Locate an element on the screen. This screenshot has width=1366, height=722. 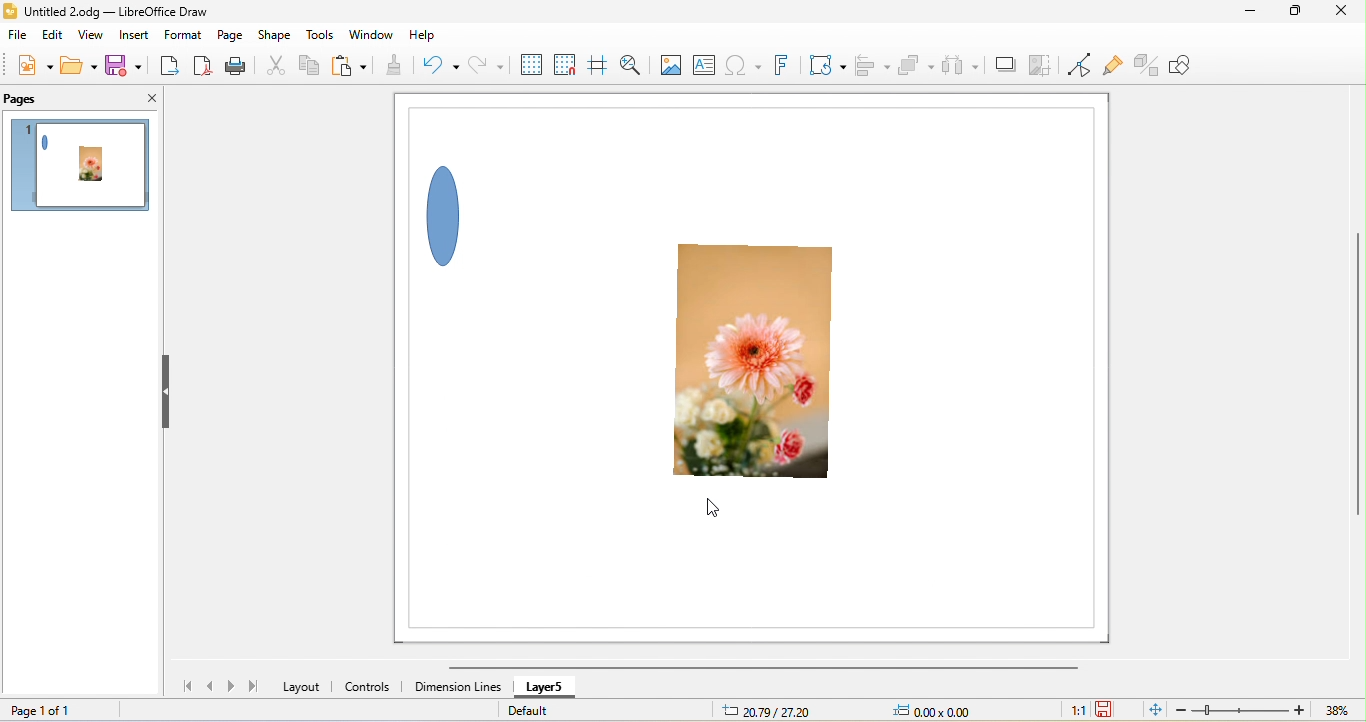
cut is located at coordinates (277, 67).